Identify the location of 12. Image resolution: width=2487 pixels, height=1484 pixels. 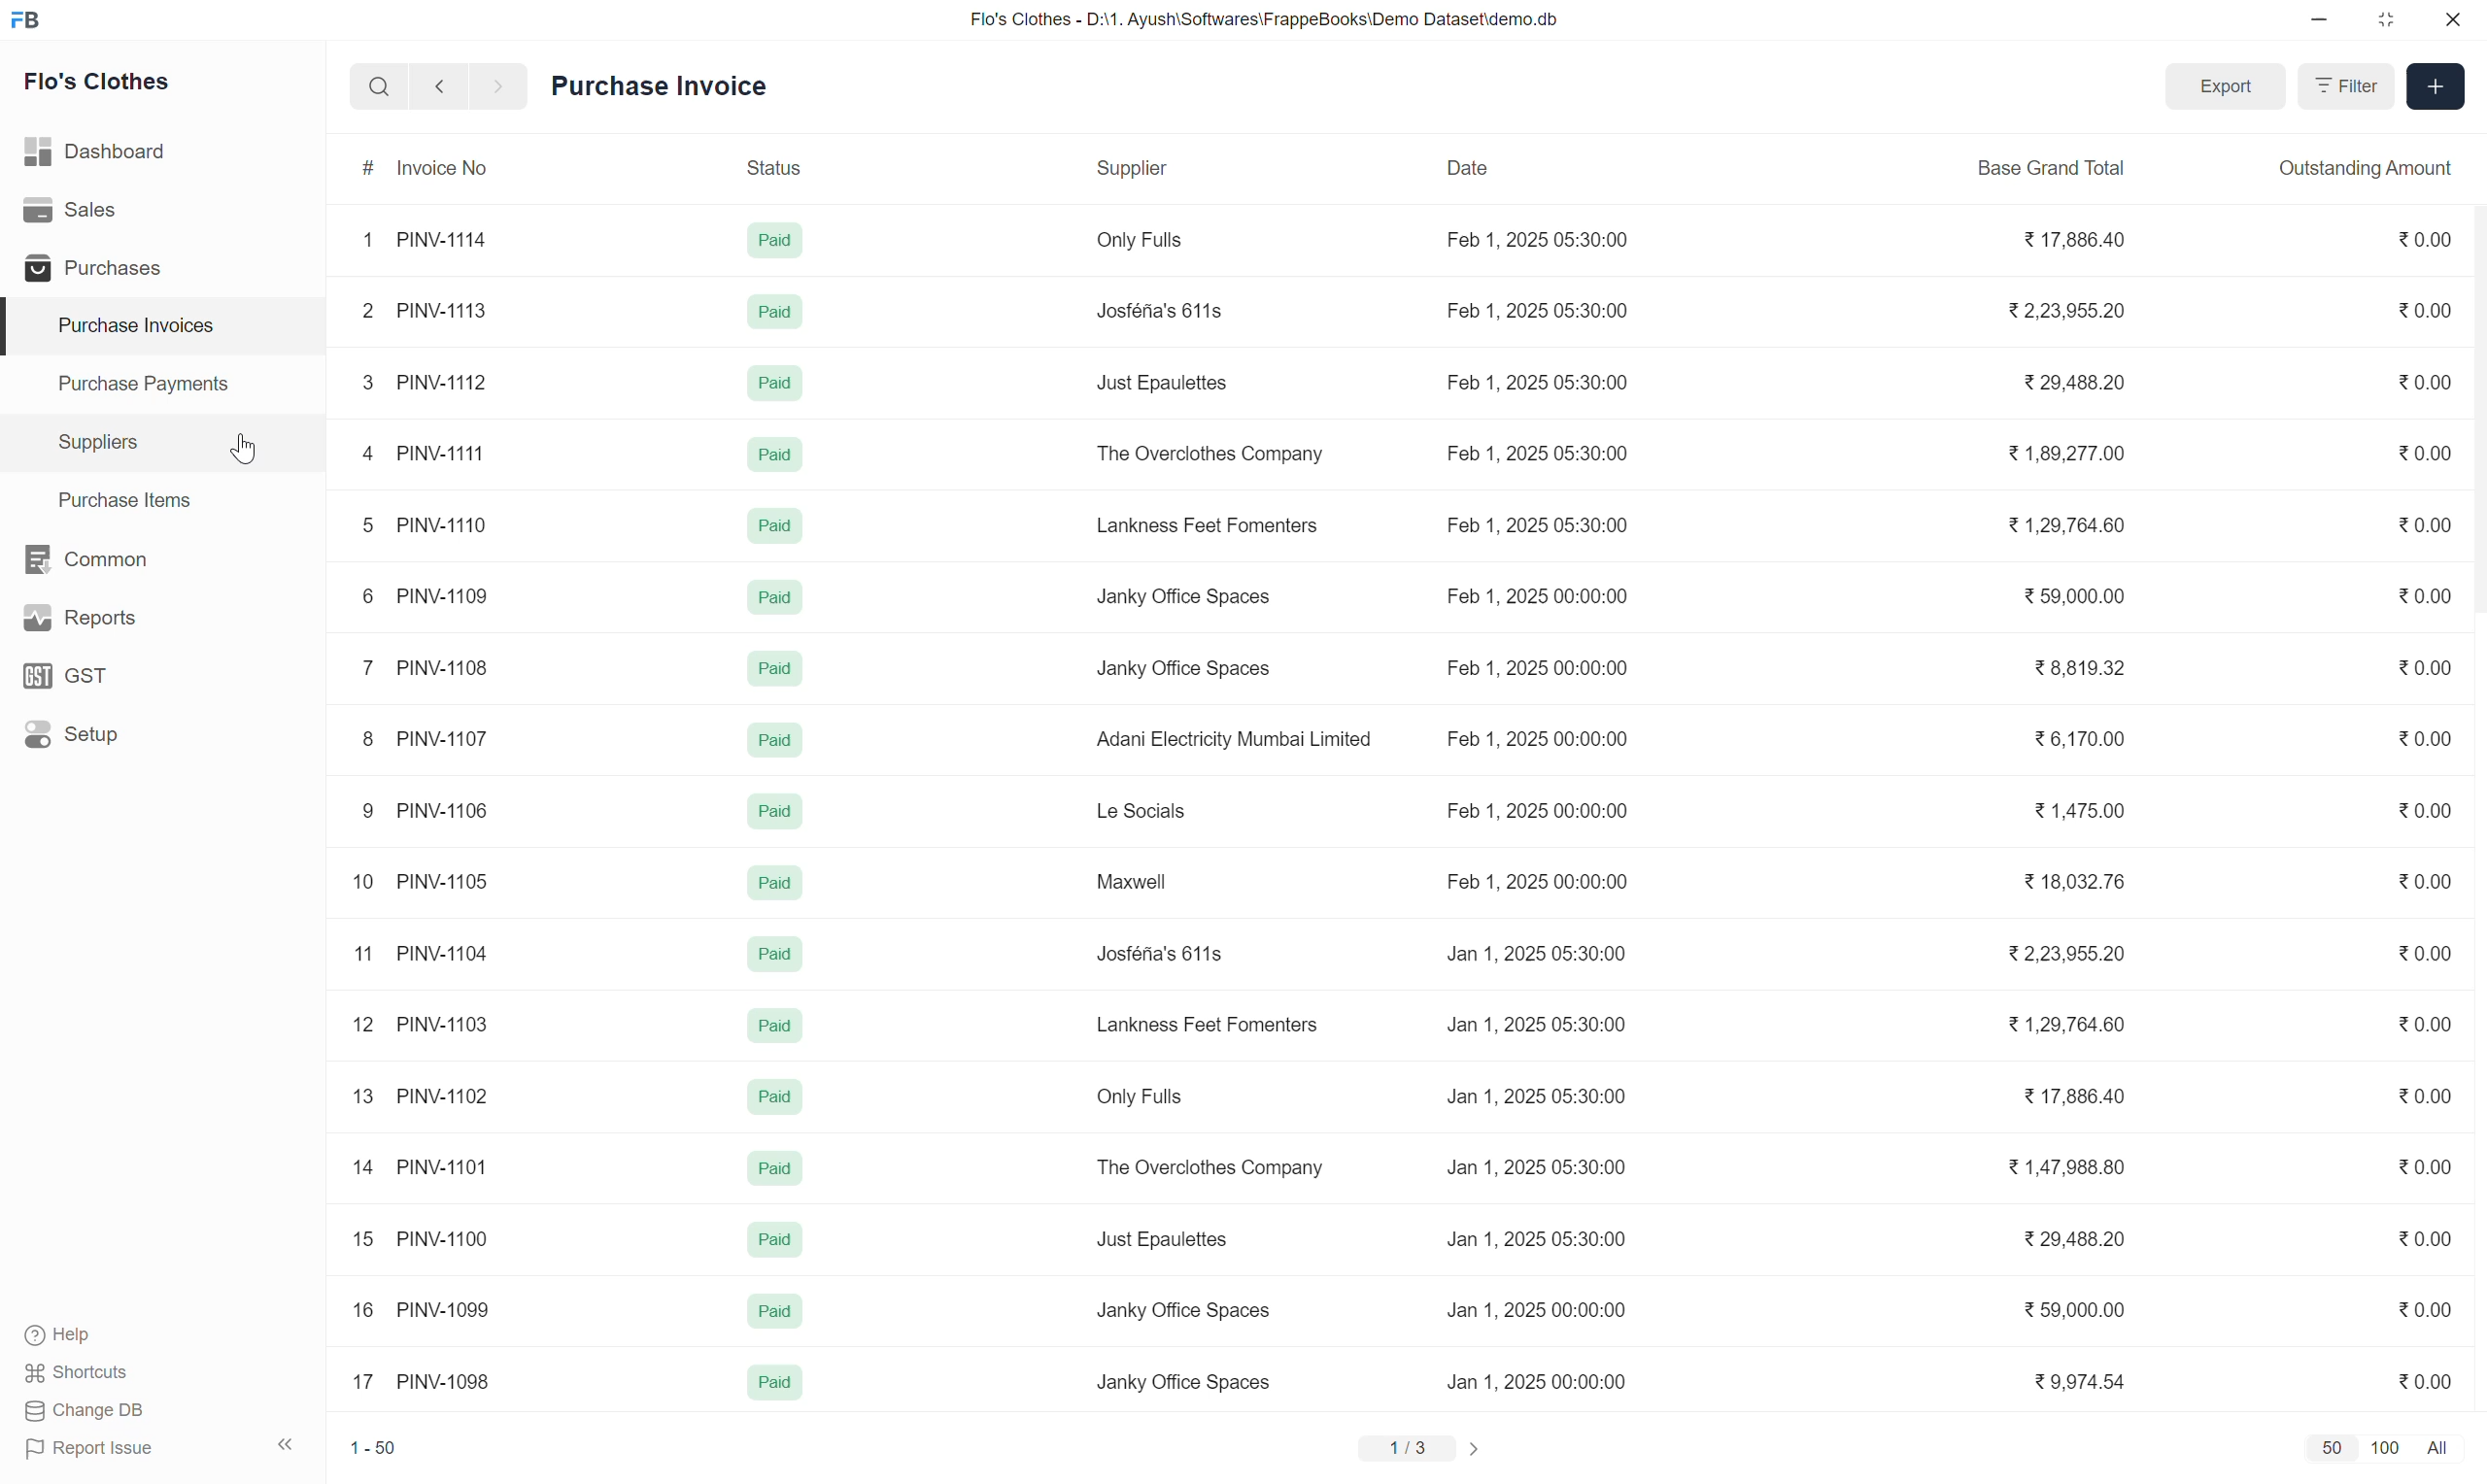
(364, 1024).